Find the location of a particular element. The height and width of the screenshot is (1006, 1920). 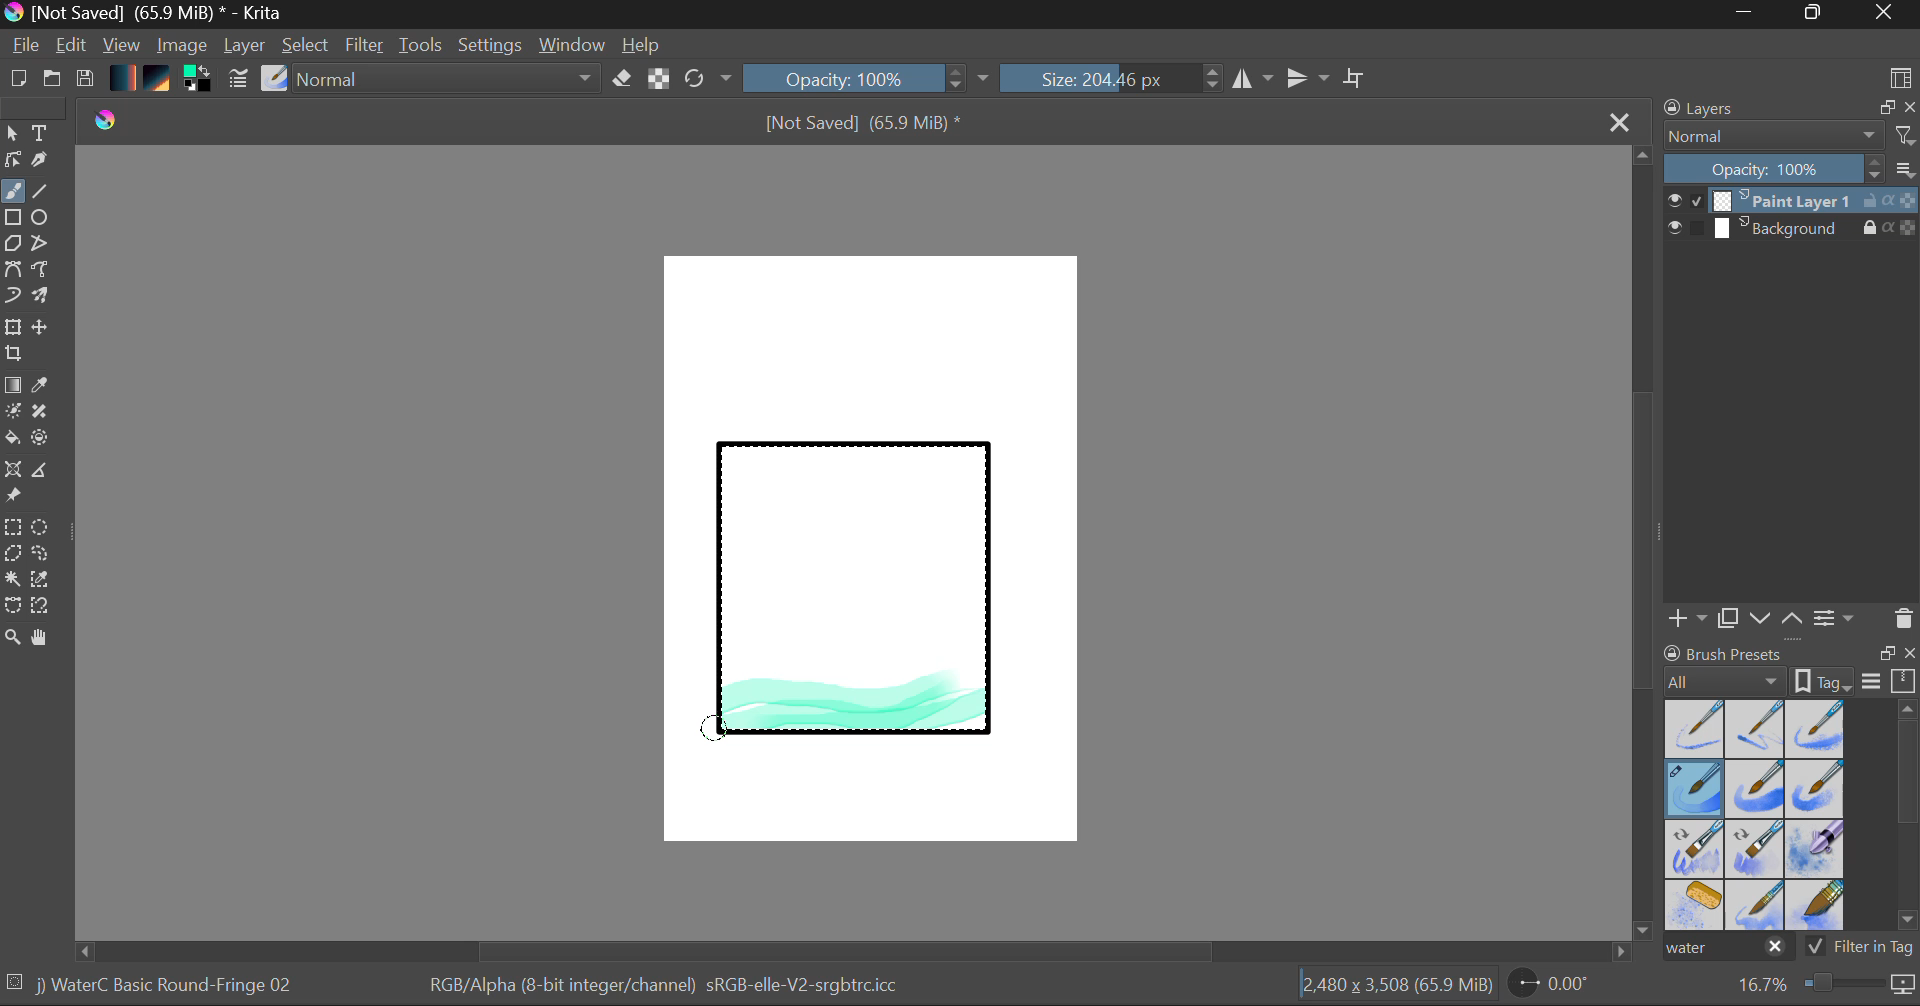

Rectangle Shape Selected is located at coordinates (856, 608).